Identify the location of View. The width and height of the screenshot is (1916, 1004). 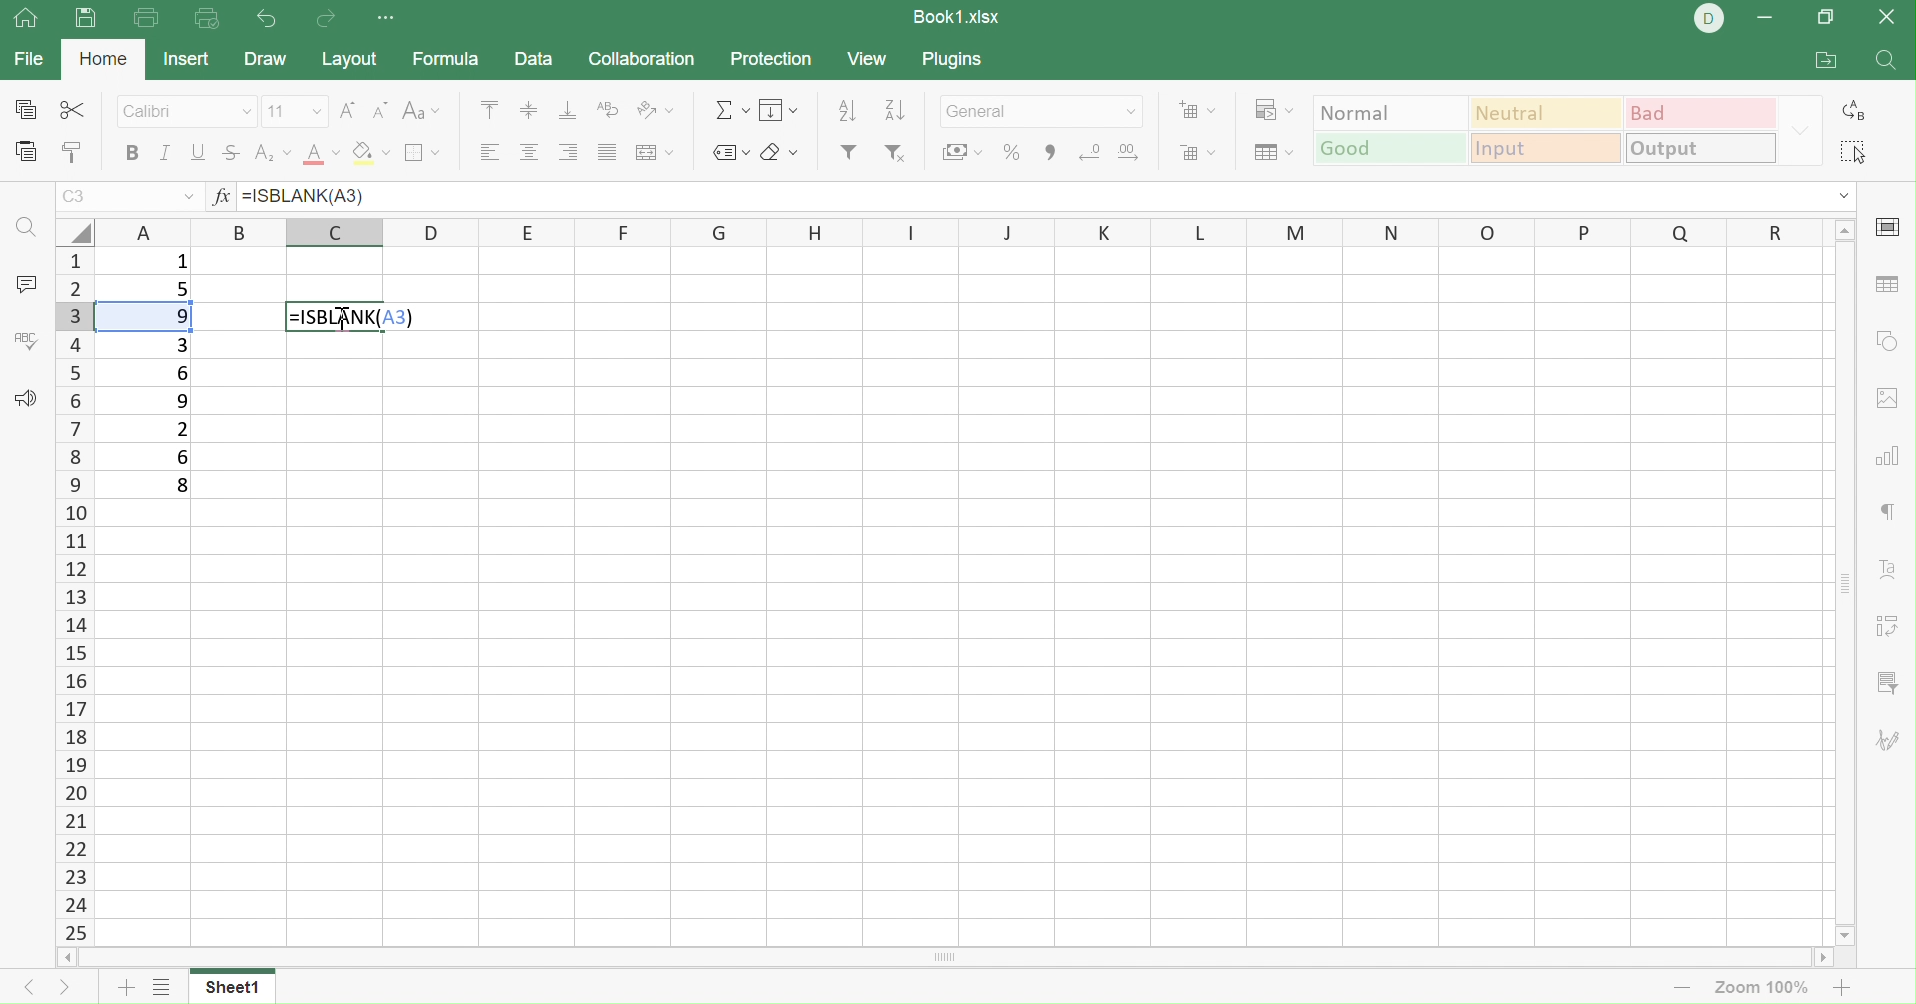
(866, 59).